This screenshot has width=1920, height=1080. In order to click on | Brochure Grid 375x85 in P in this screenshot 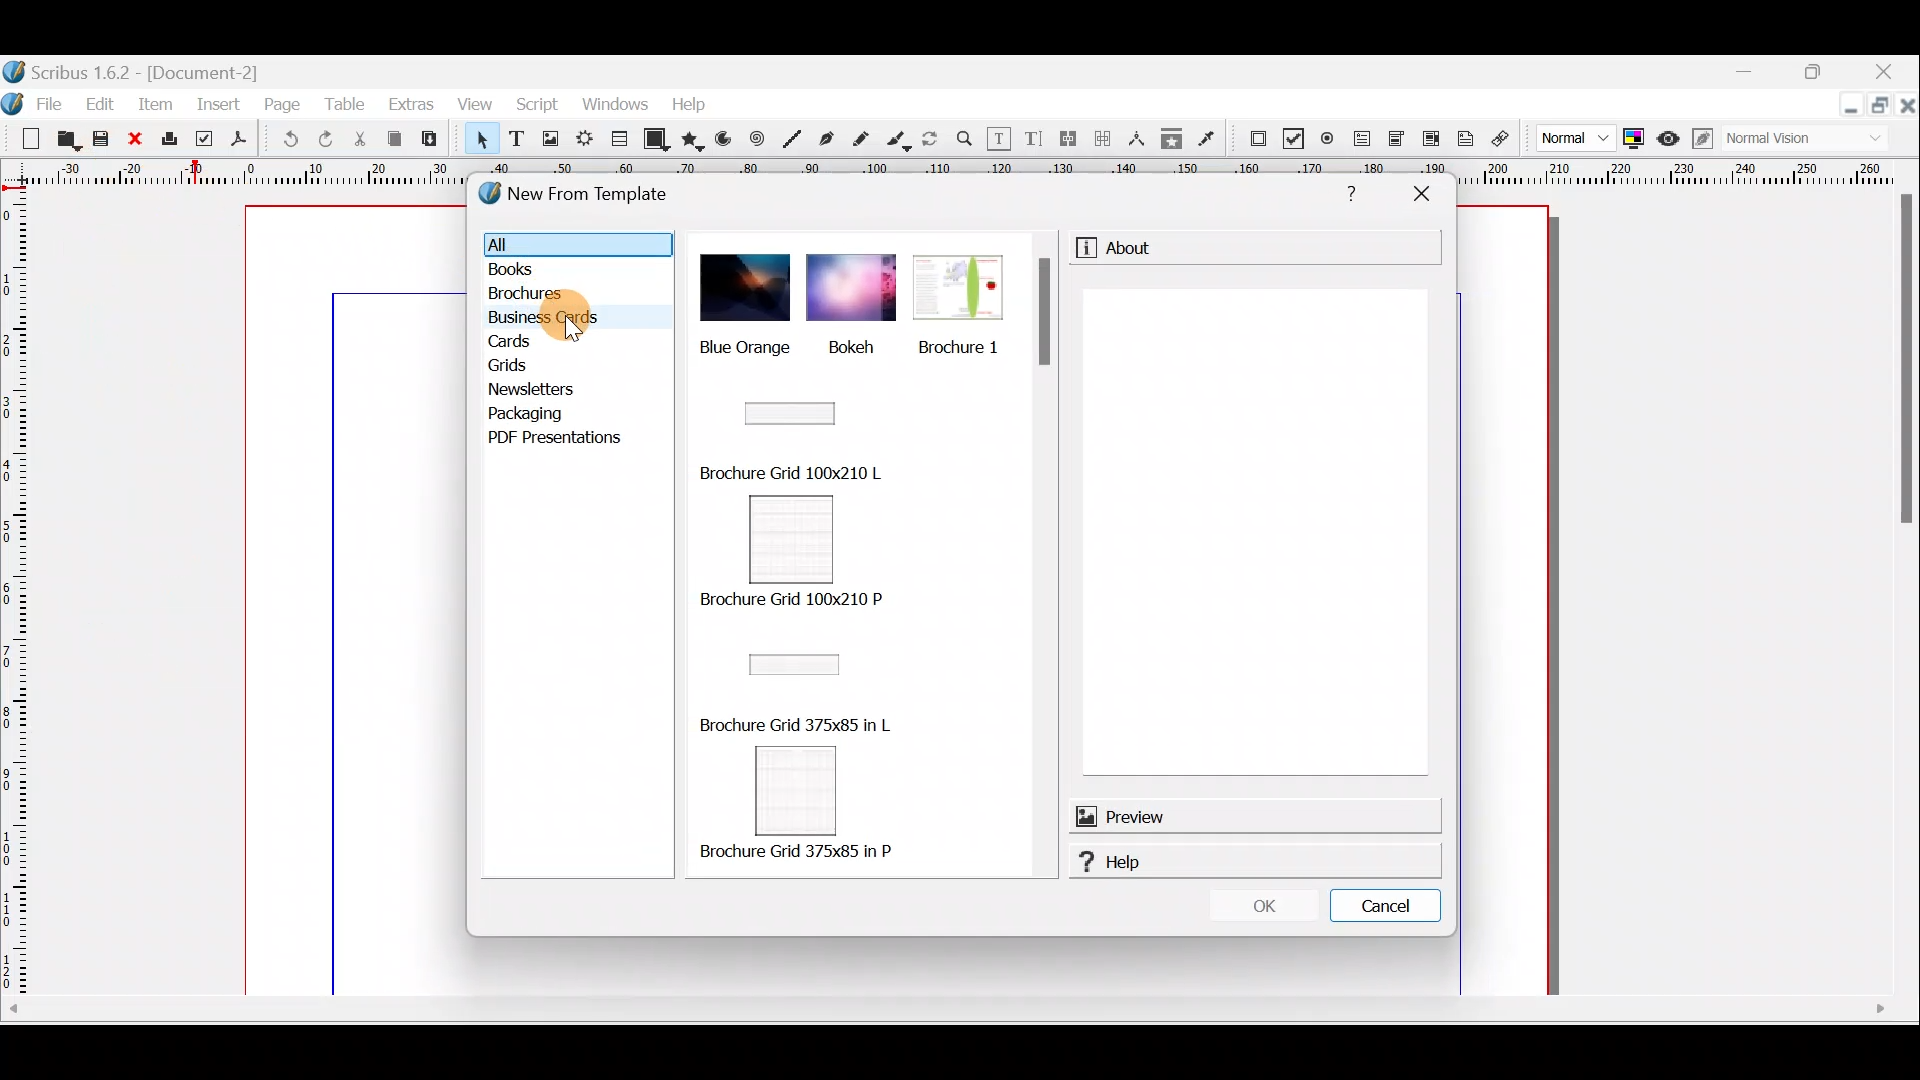, I will do `click(798, 856)`.